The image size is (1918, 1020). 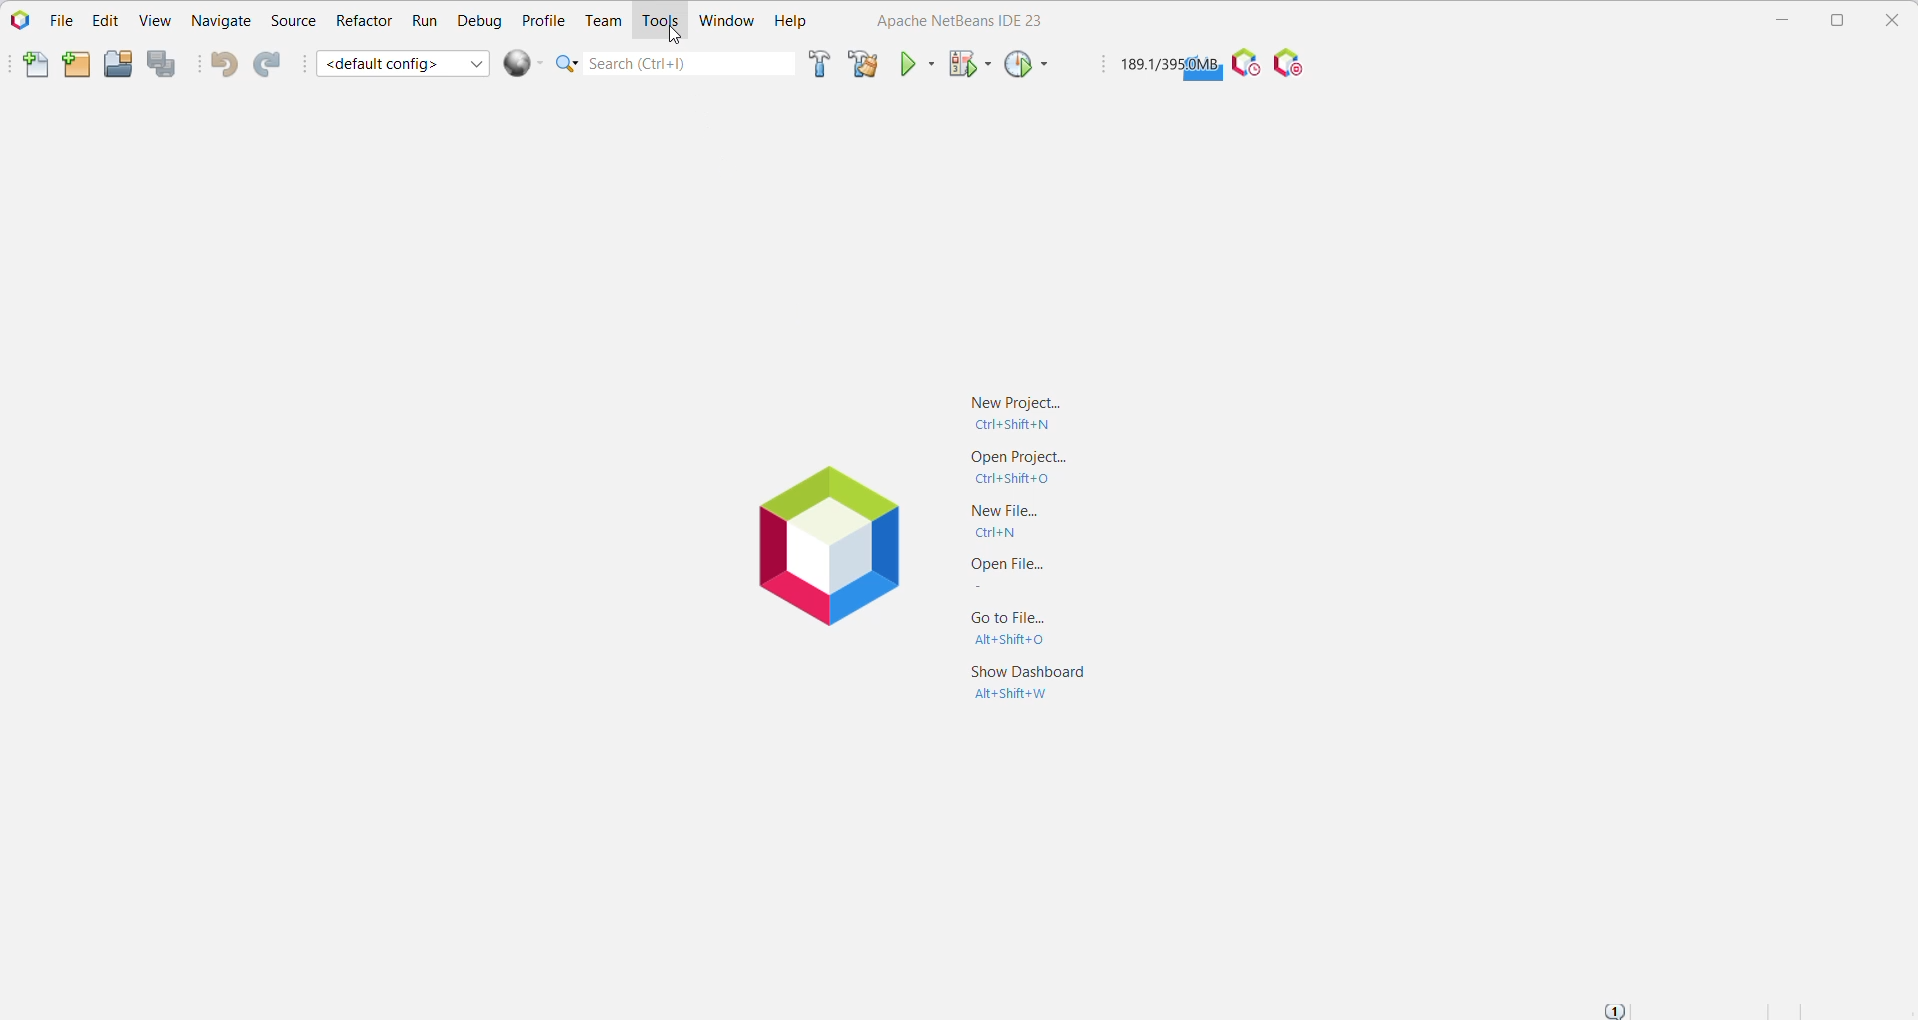 I want to click on Team, so click(x=601, y=20).